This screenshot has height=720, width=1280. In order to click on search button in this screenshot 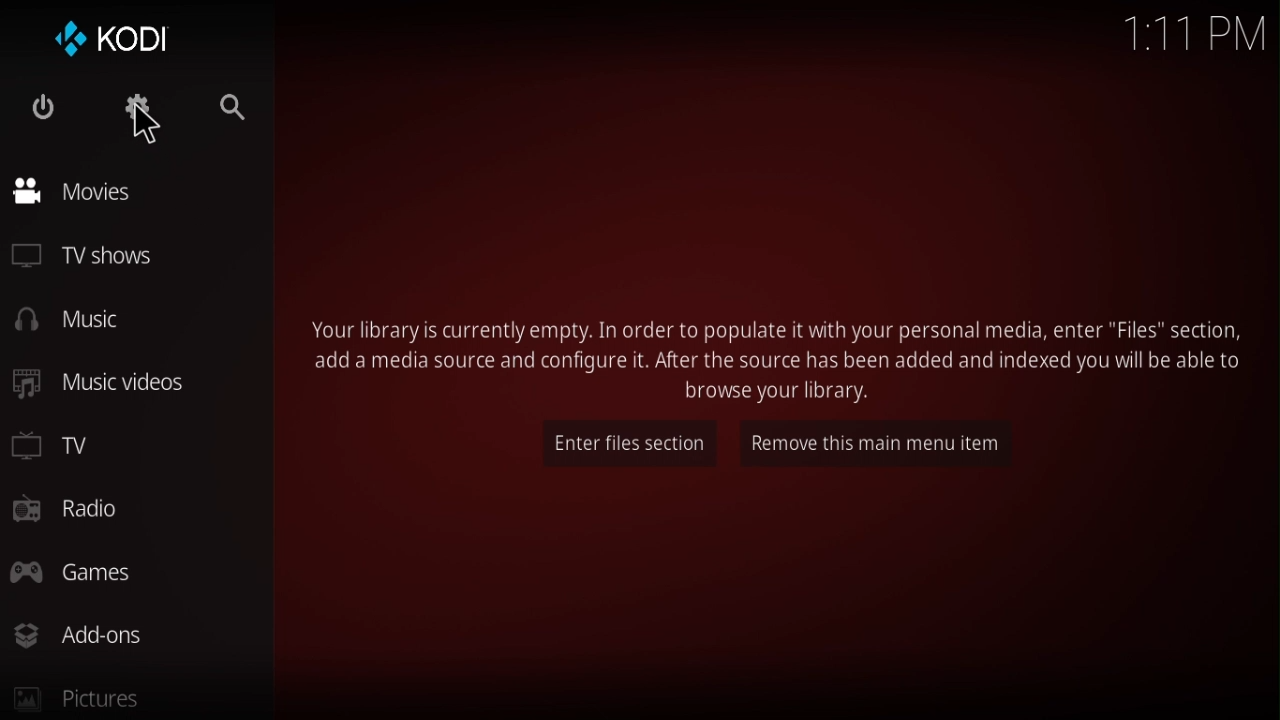, I will do `click(232, 111)`.